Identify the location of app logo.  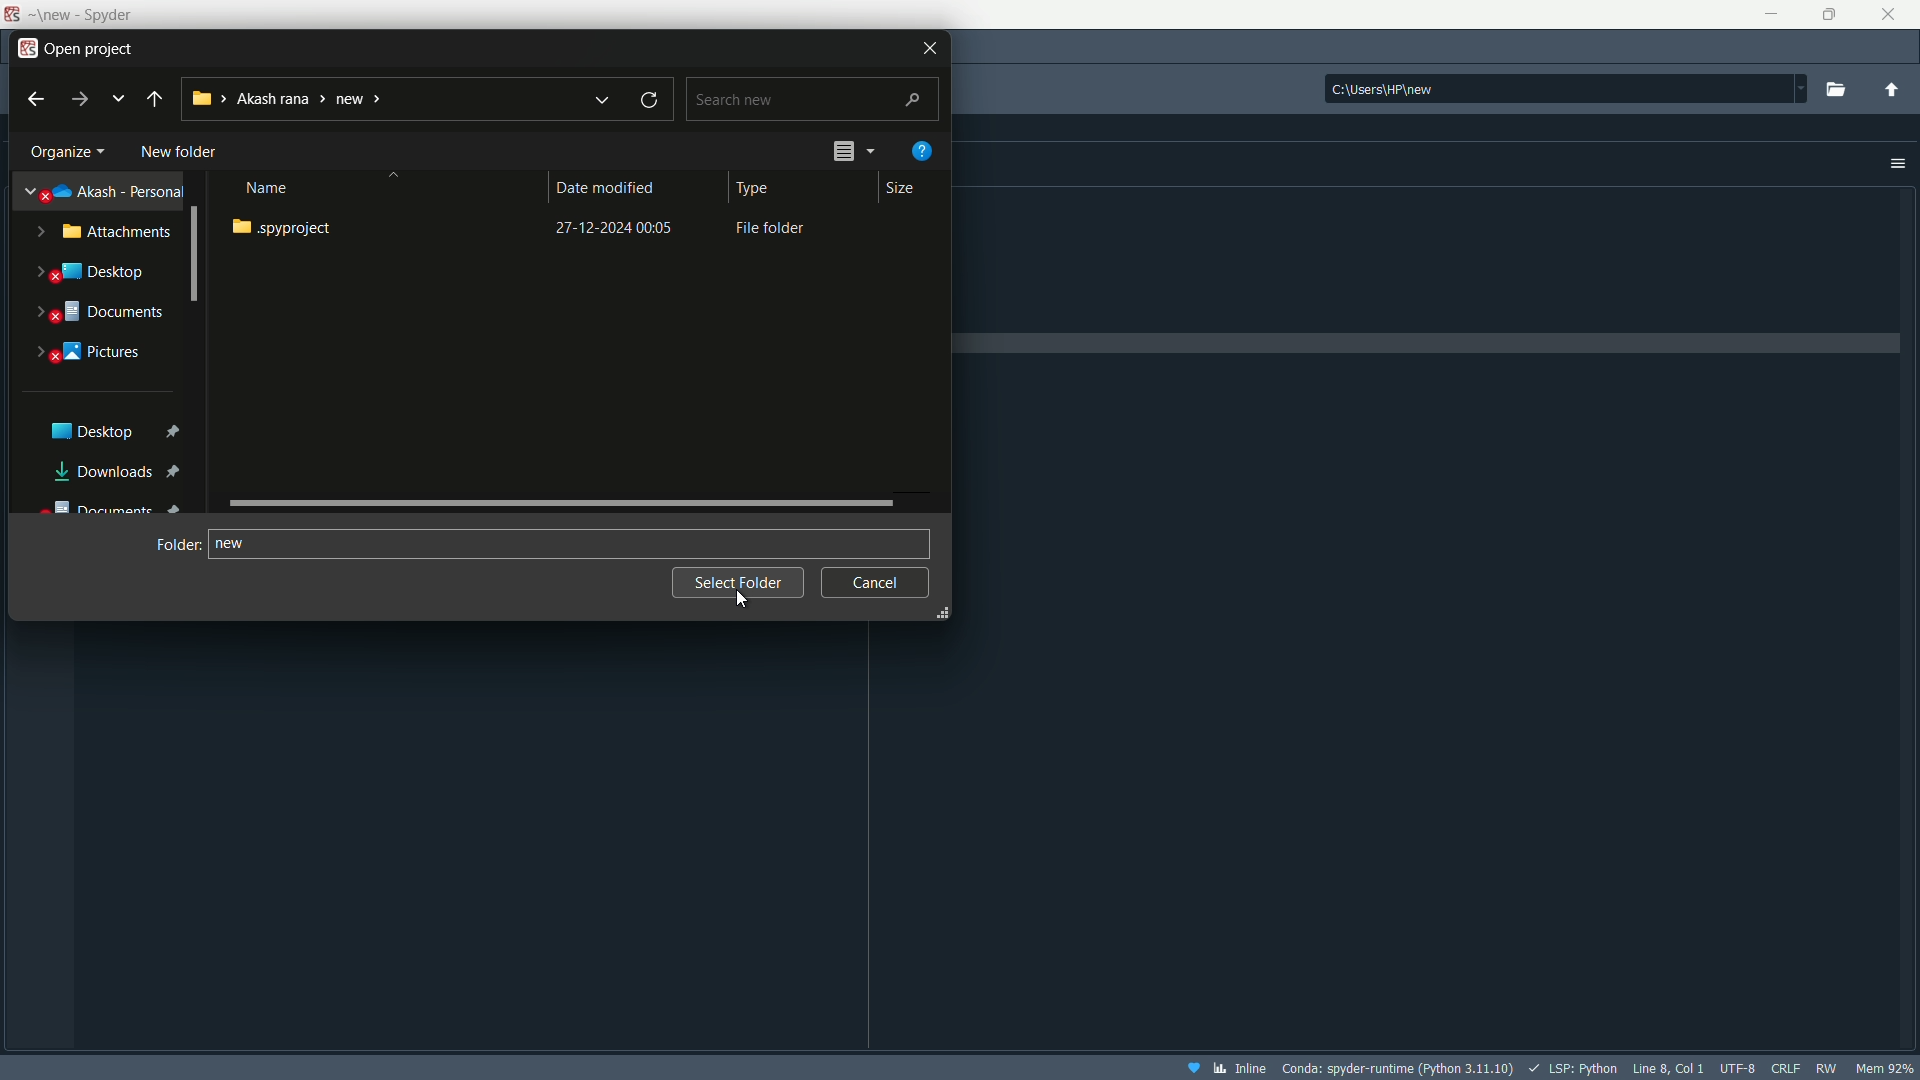
(27, 46).